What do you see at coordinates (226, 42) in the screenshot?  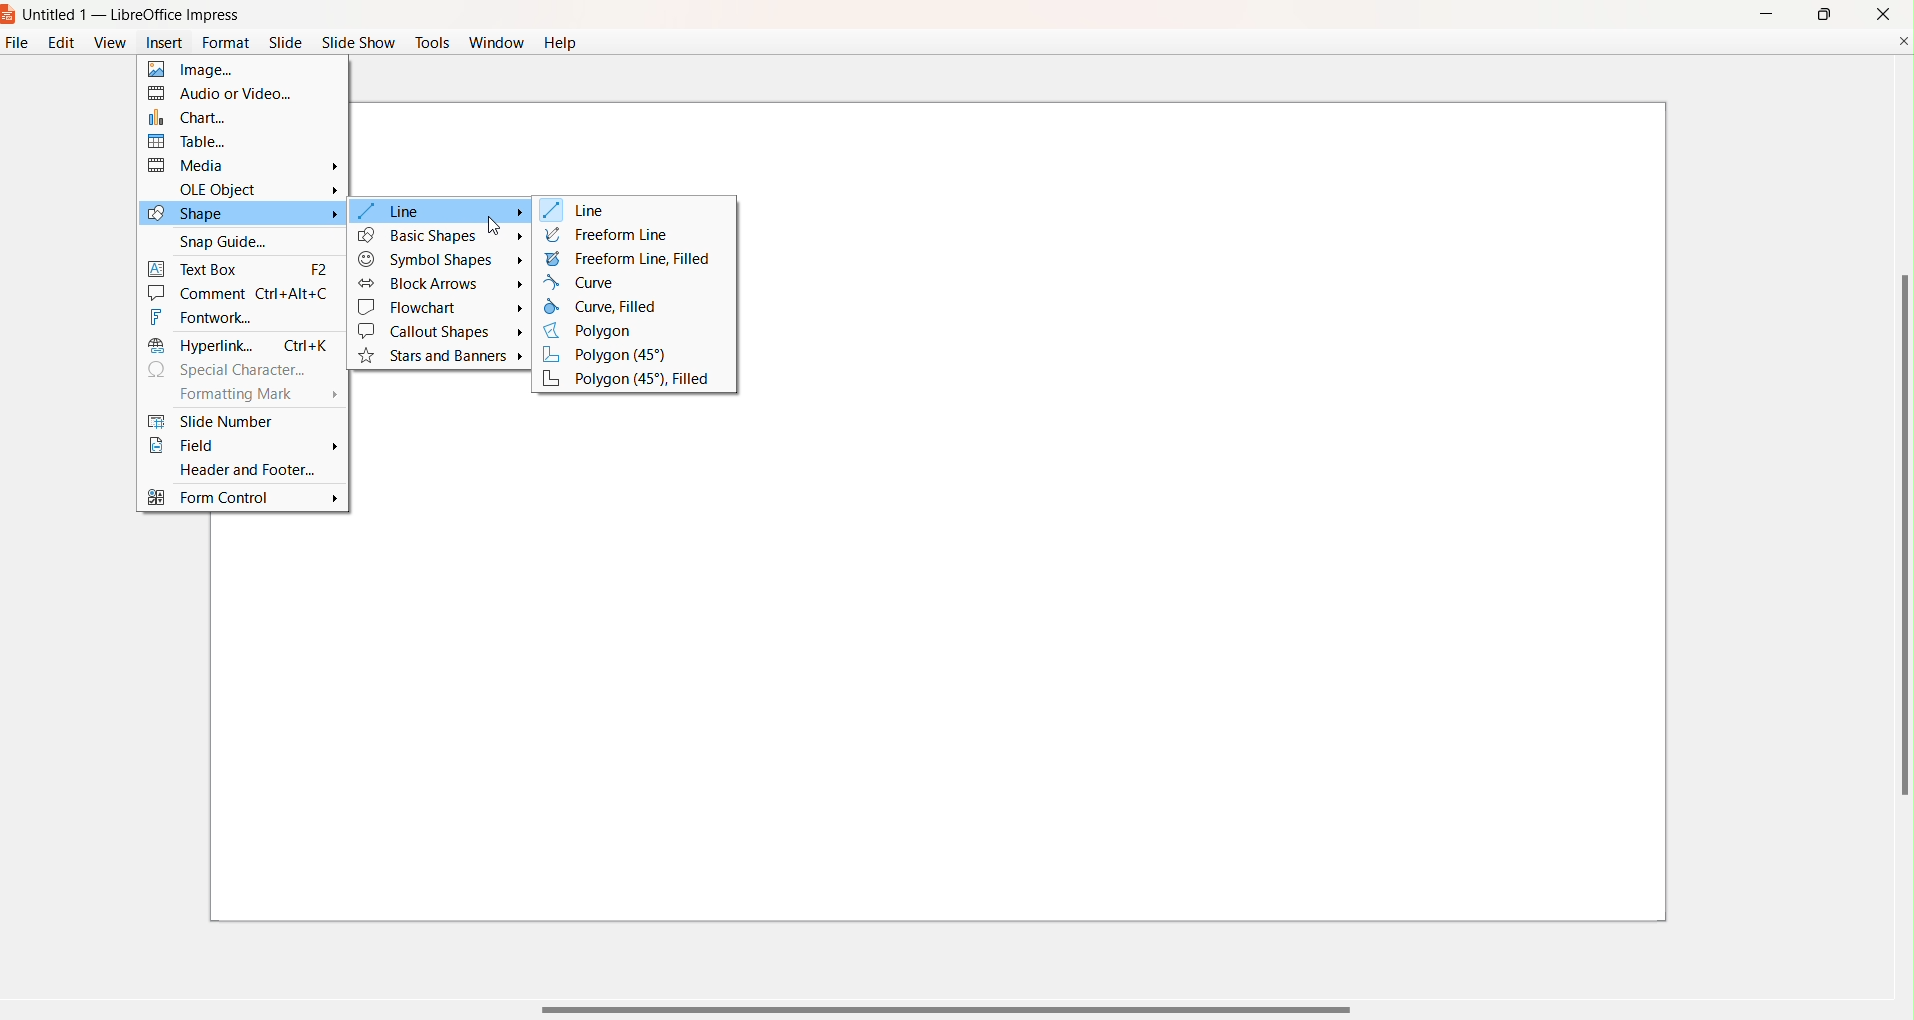 I see `Format` at bounding box center [226, 42].